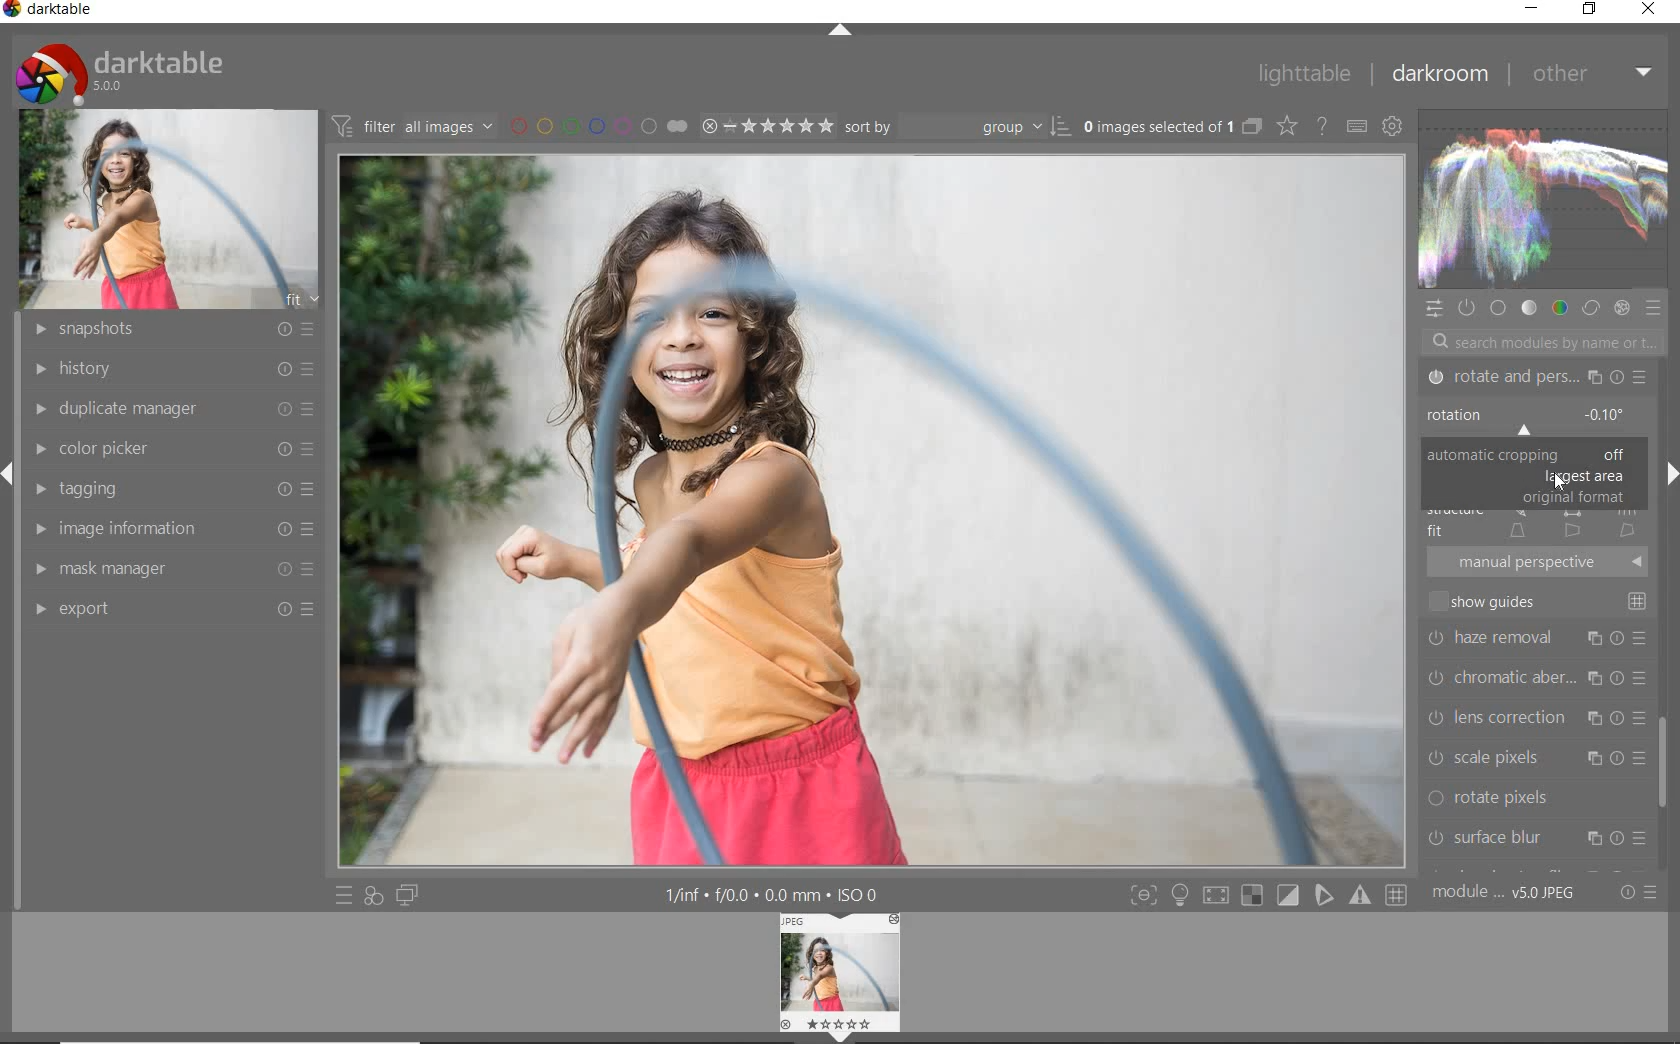 The image size is (1680, 1044). What do you see at coordinates (1536, 676) in the screenshot?
I see `chromatic aberration` at bounding box center [1536, 676].